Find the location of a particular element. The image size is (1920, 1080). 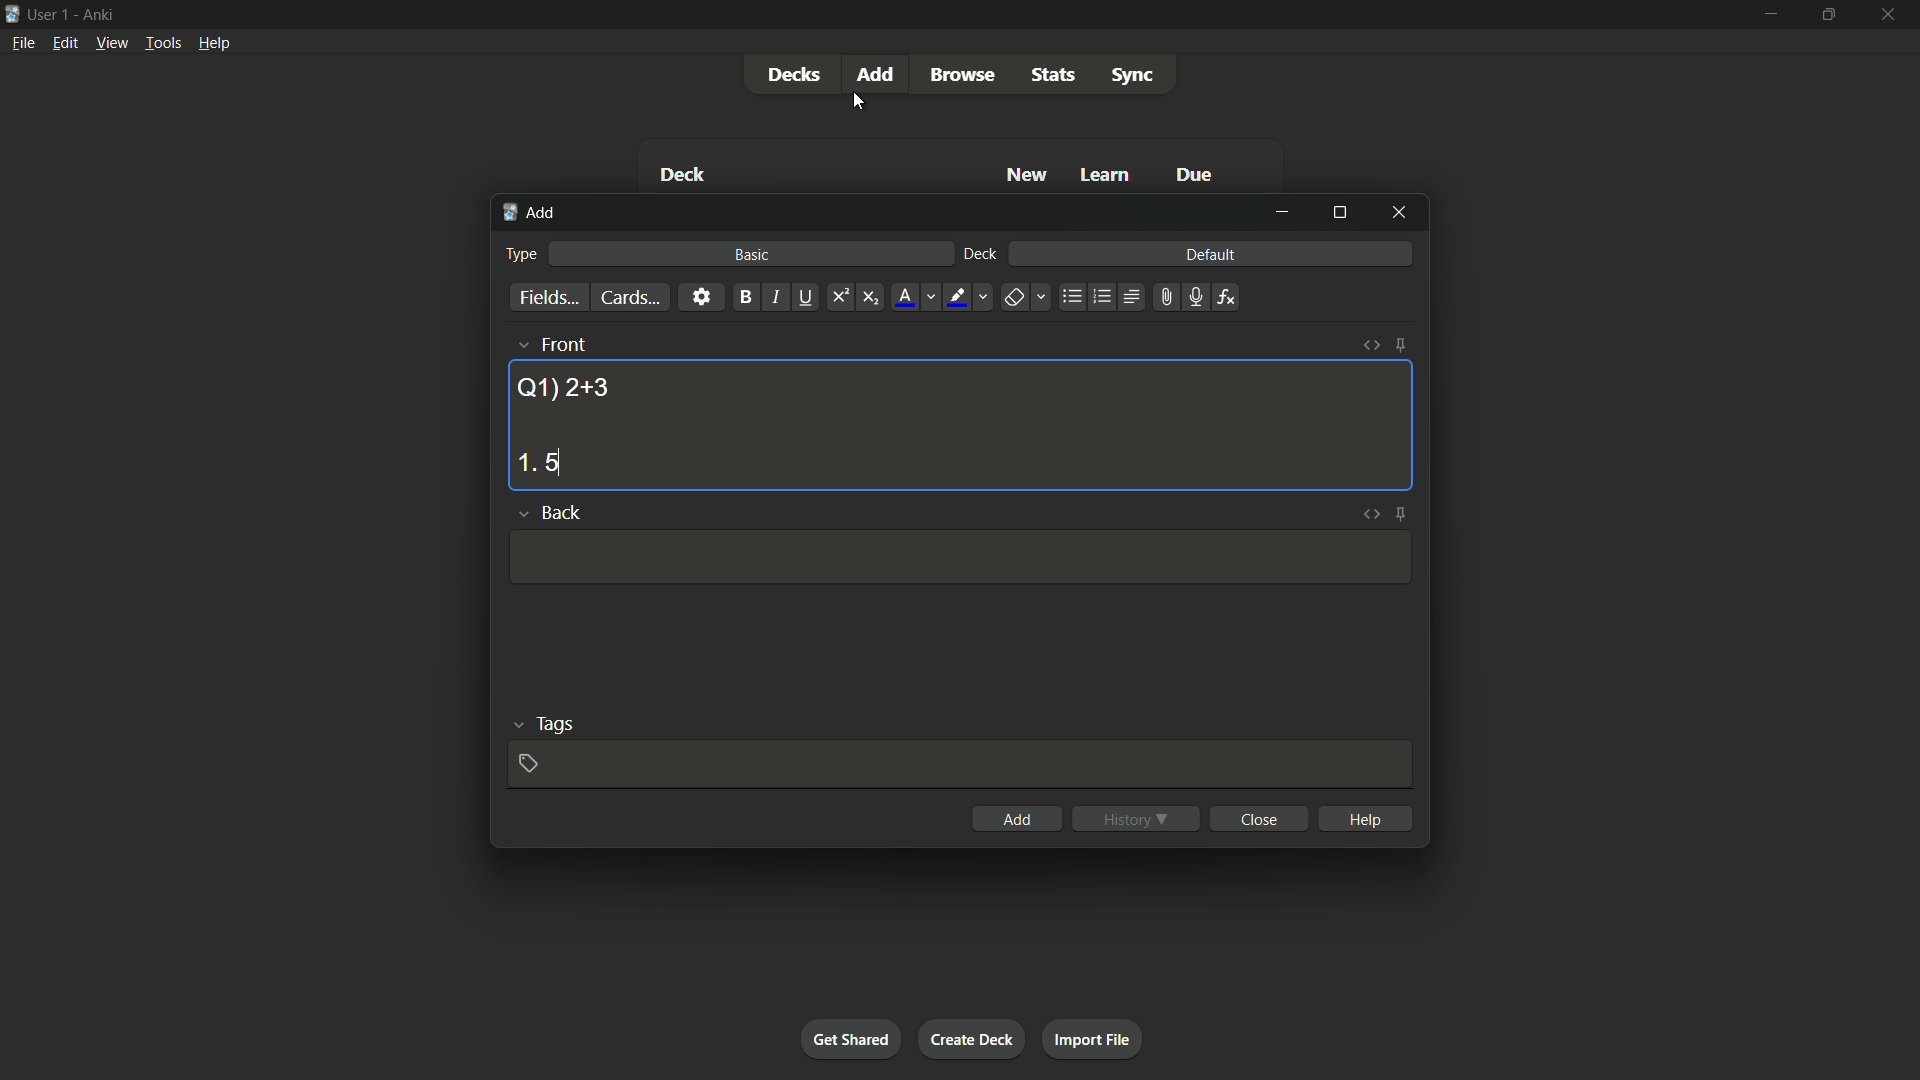

deck is located at coordinates (981, 255).